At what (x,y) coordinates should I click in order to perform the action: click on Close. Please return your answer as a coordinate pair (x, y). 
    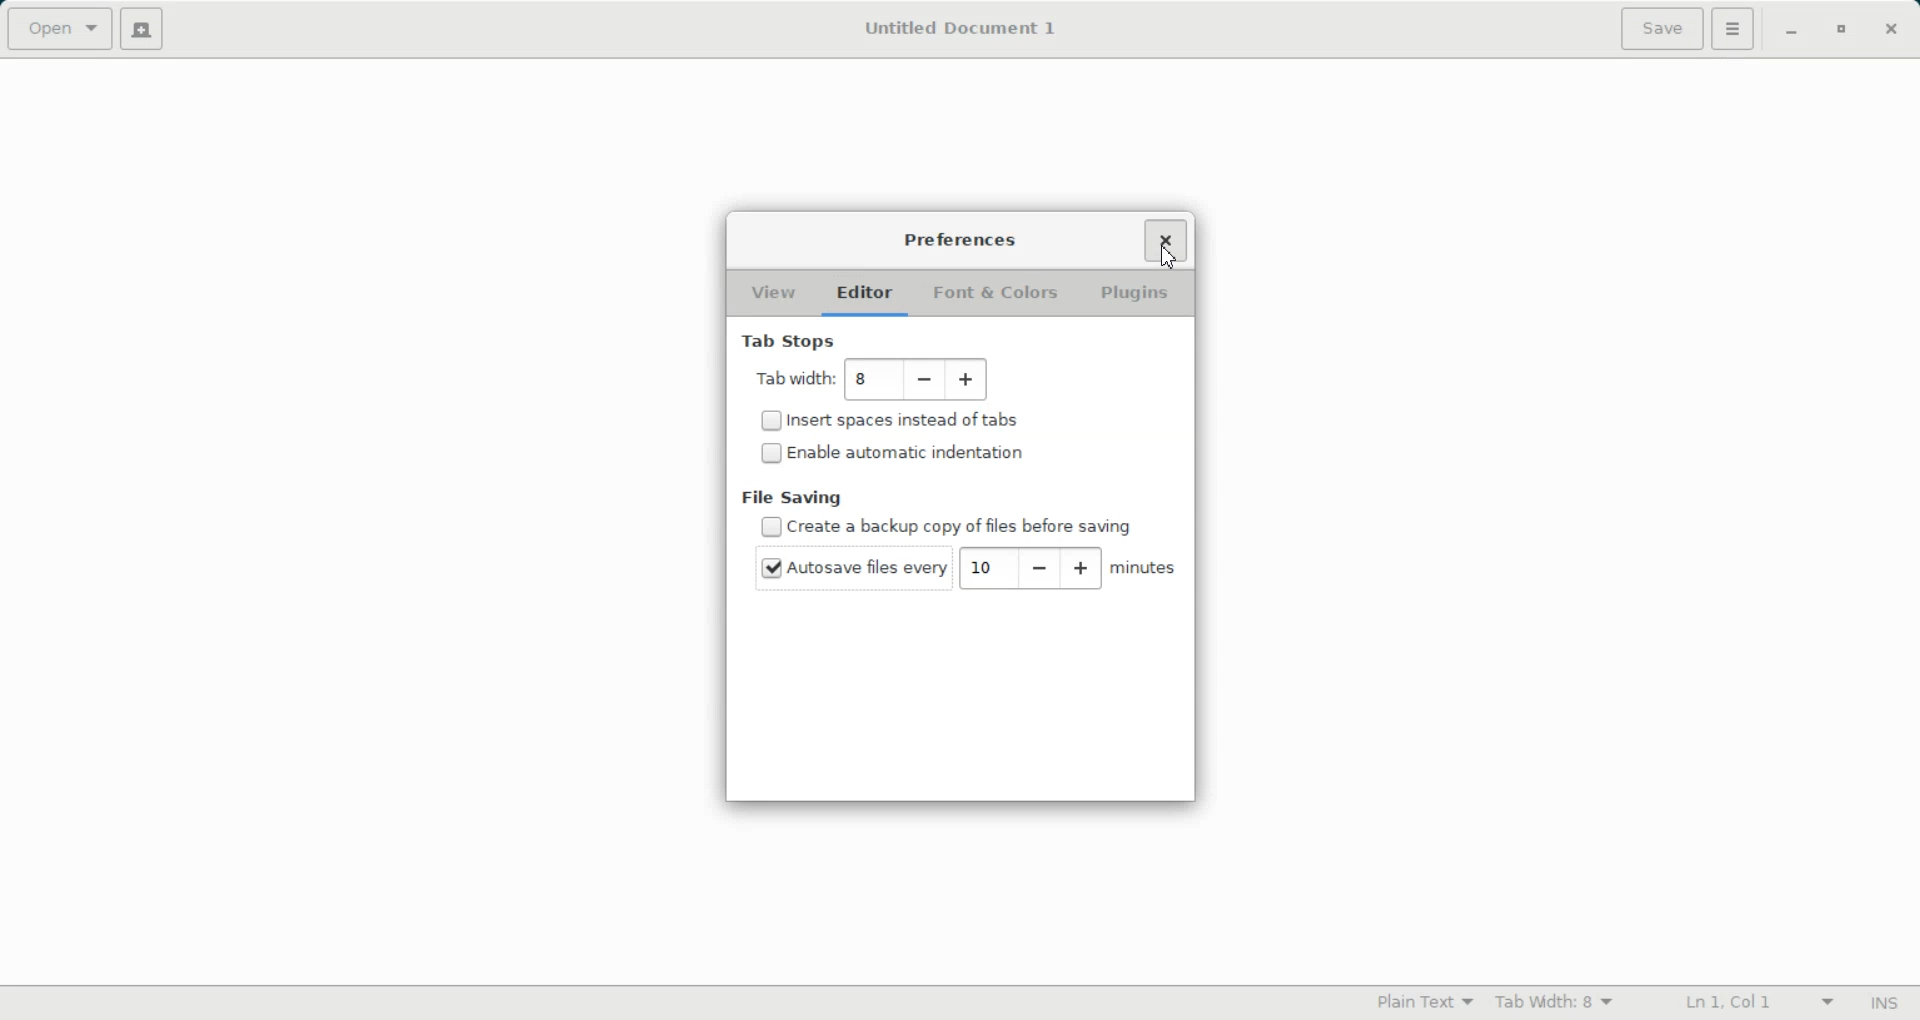
    Looking at the image, I should click on (1889, 29).